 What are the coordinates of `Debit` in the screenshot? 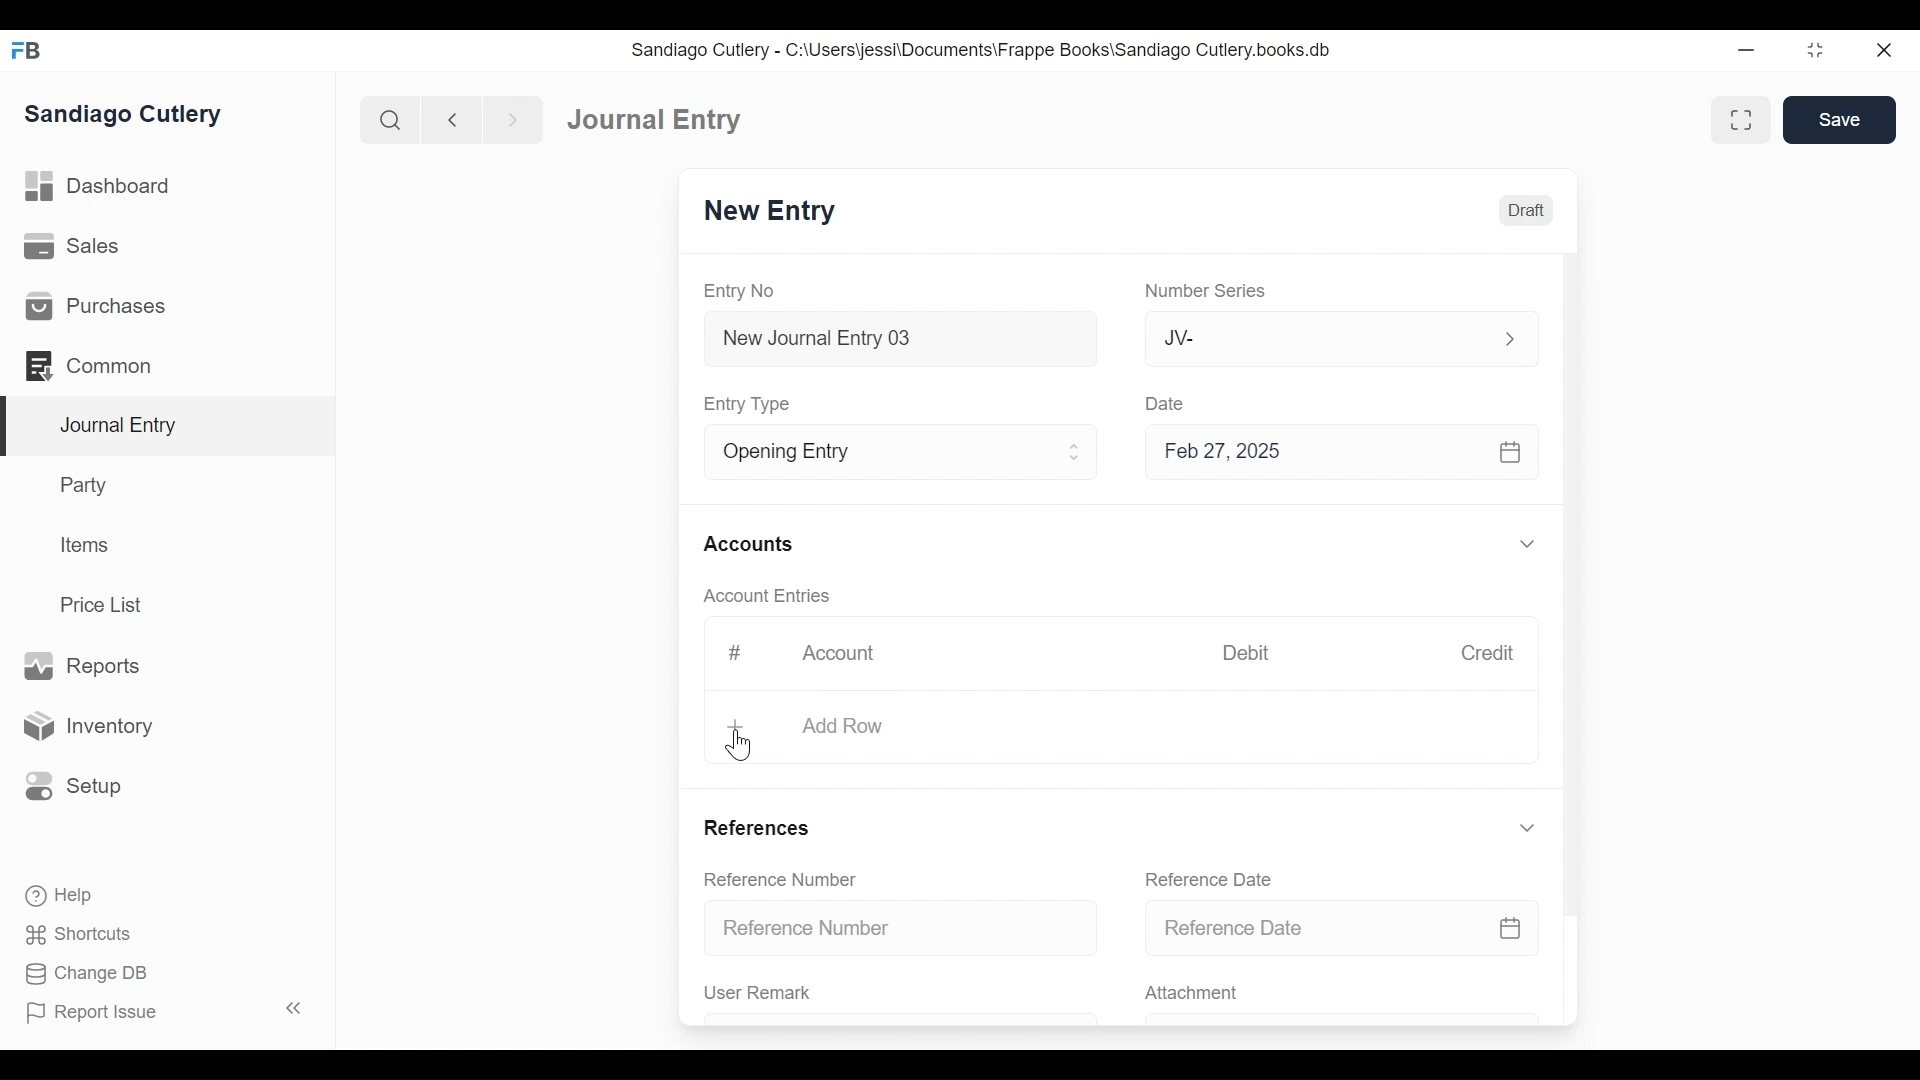 It's located at (1248, 651).